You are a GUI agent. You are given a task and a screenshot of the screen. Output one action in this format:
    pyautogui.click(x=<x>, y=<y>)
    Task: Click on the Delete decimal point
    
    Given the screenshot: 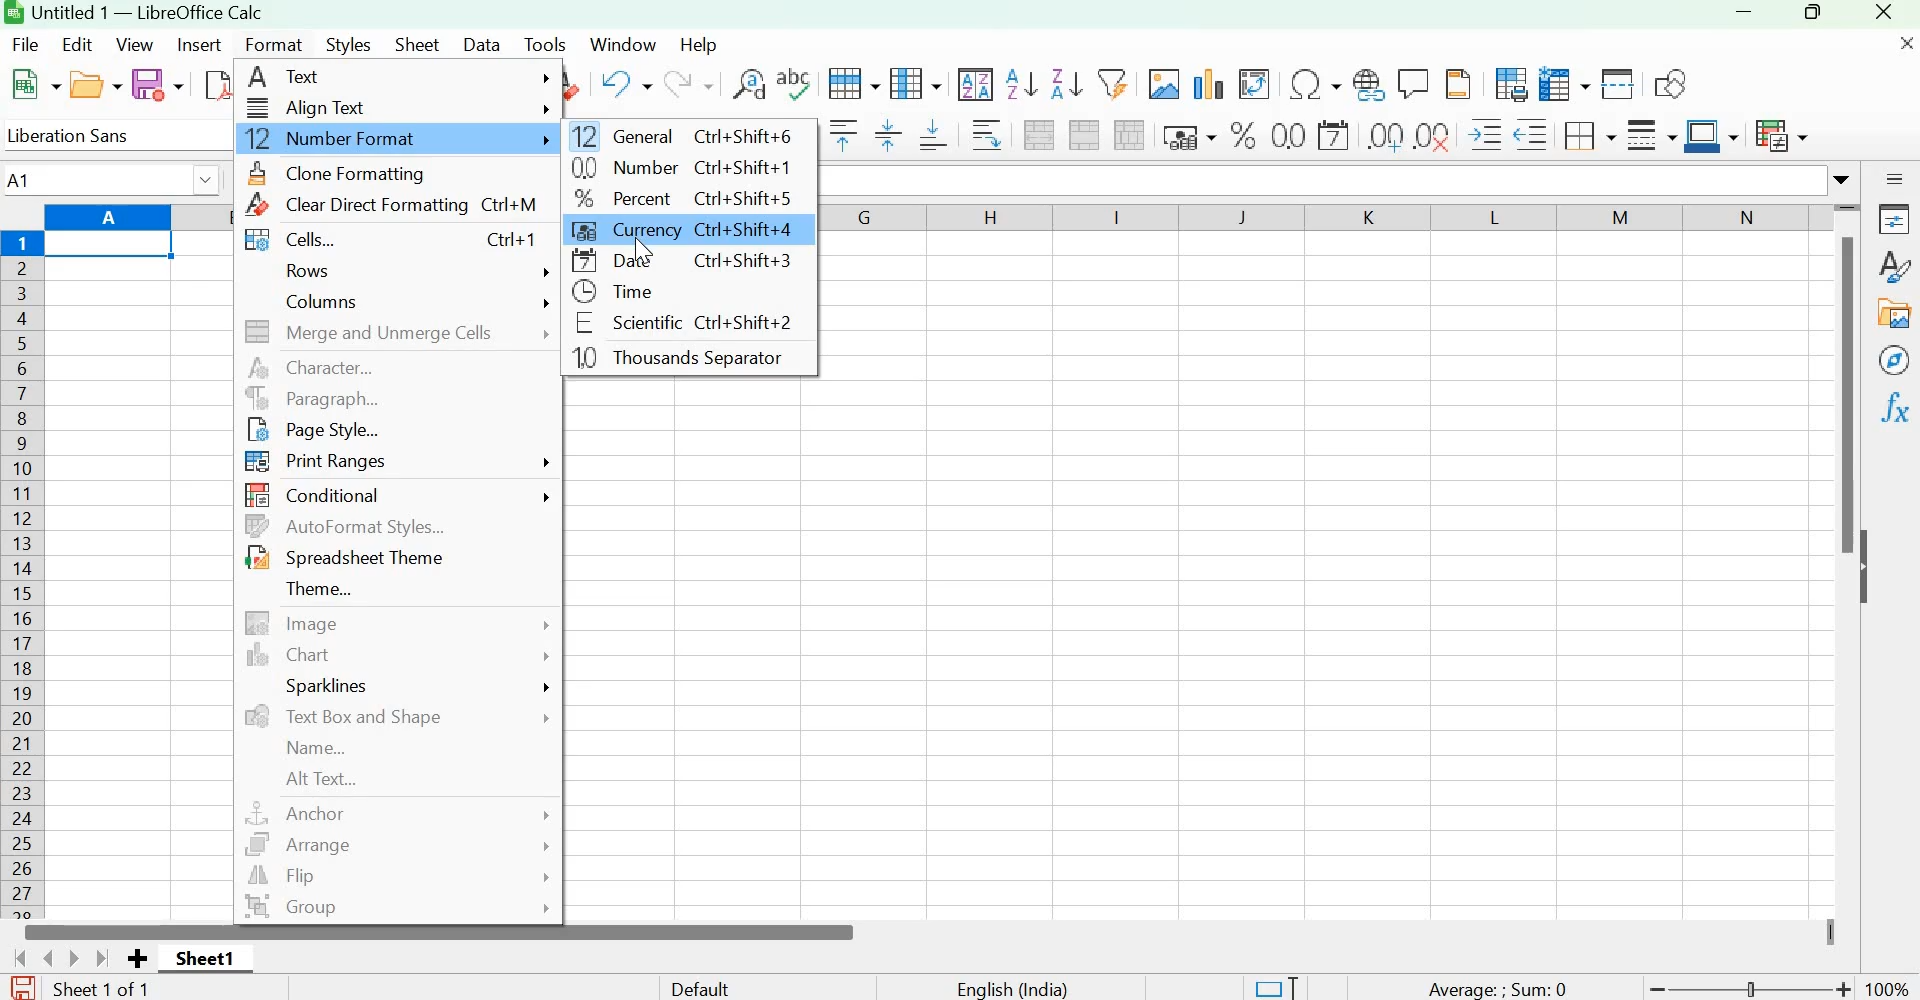 What is the action you would take?
    pyautogui.click(x=1434, y=134)
    